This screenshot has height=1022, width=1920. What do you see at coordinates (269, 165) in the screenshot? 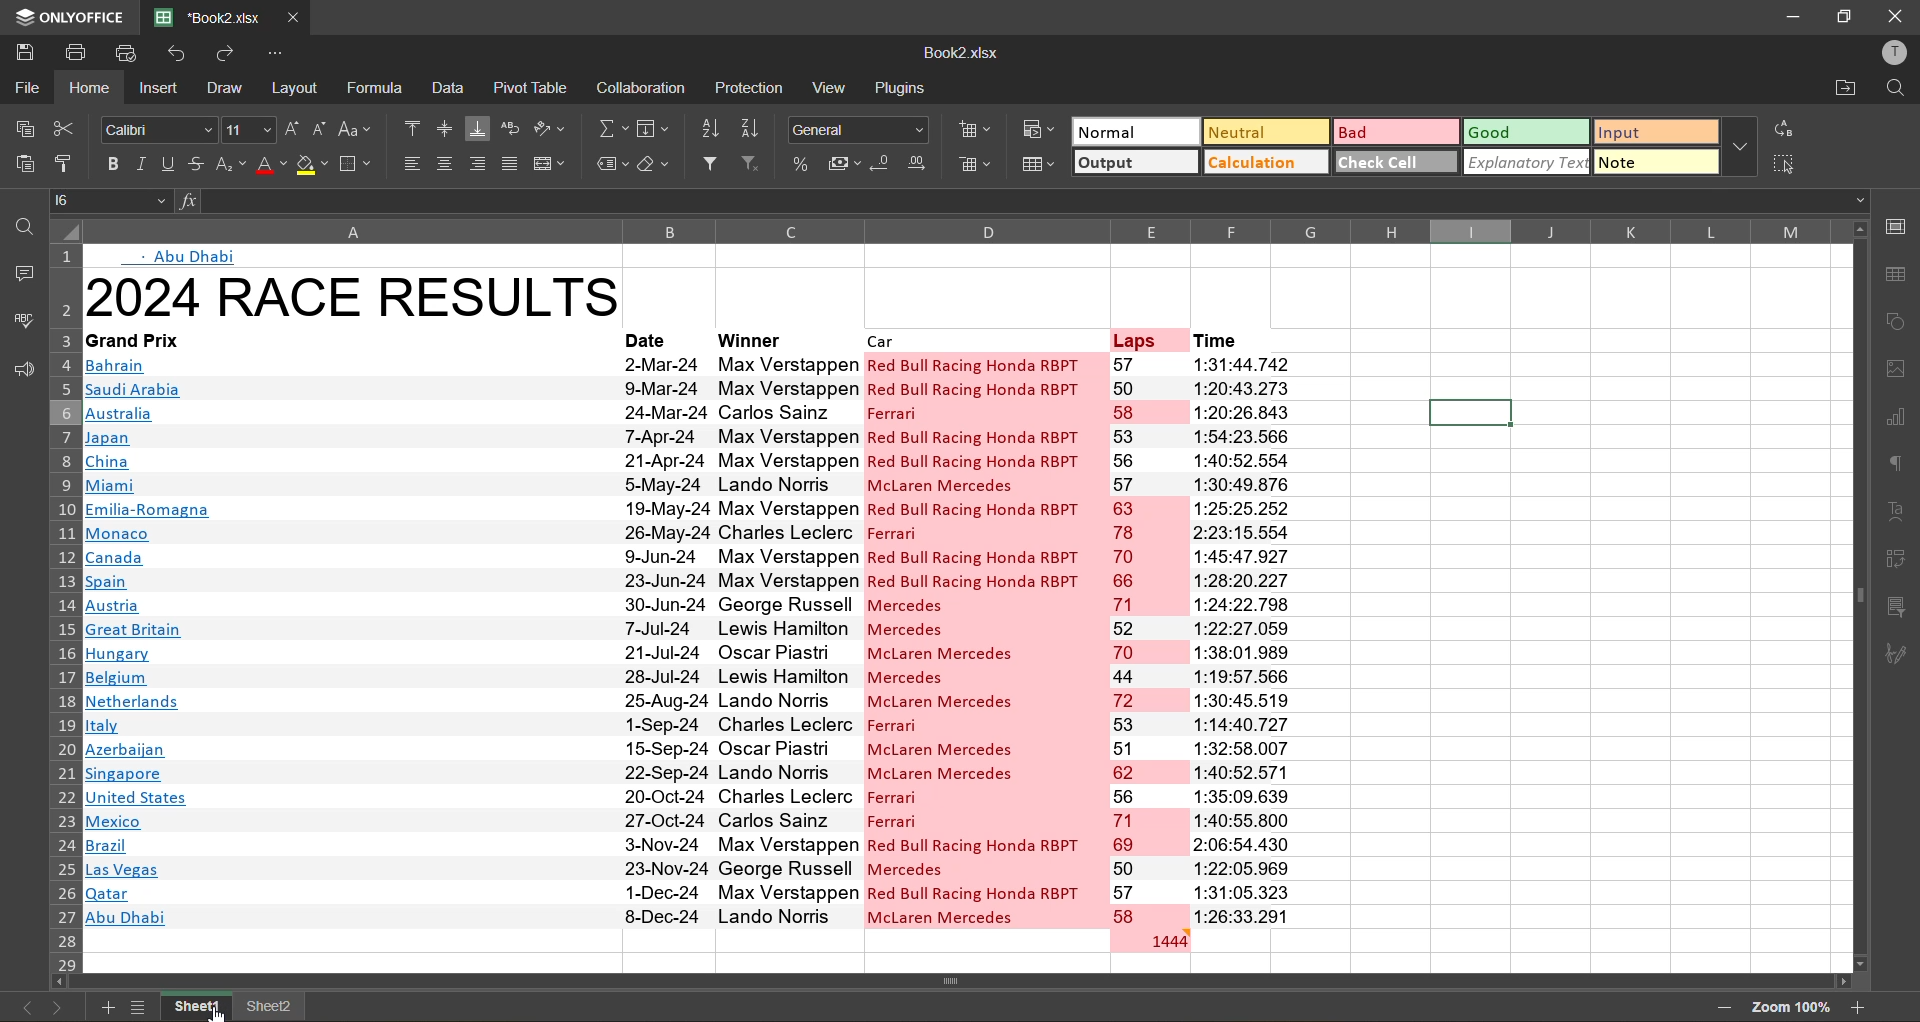
I see `font color` at bounding box center [269, 165].